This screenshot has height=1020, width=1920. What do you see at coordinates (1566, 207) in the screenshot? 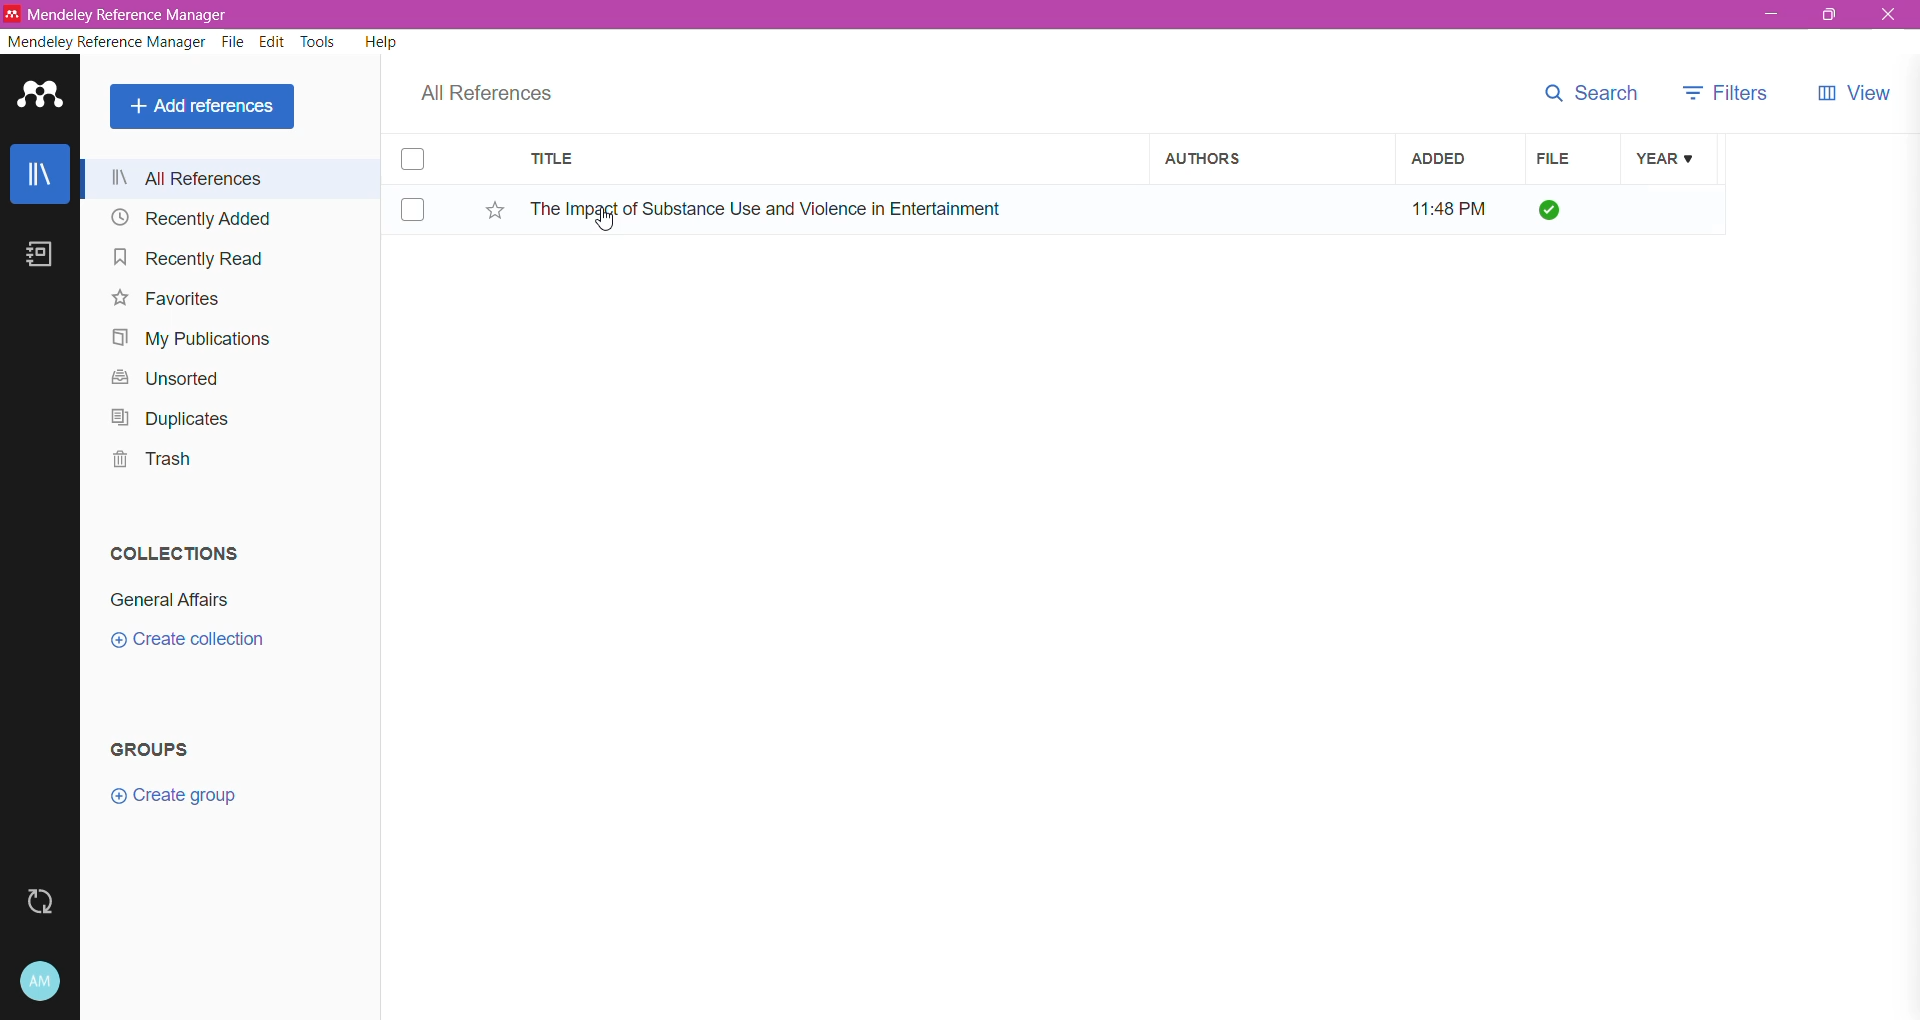
I see `File Add status - All files downloaded` at bounding box center [1566, 207].